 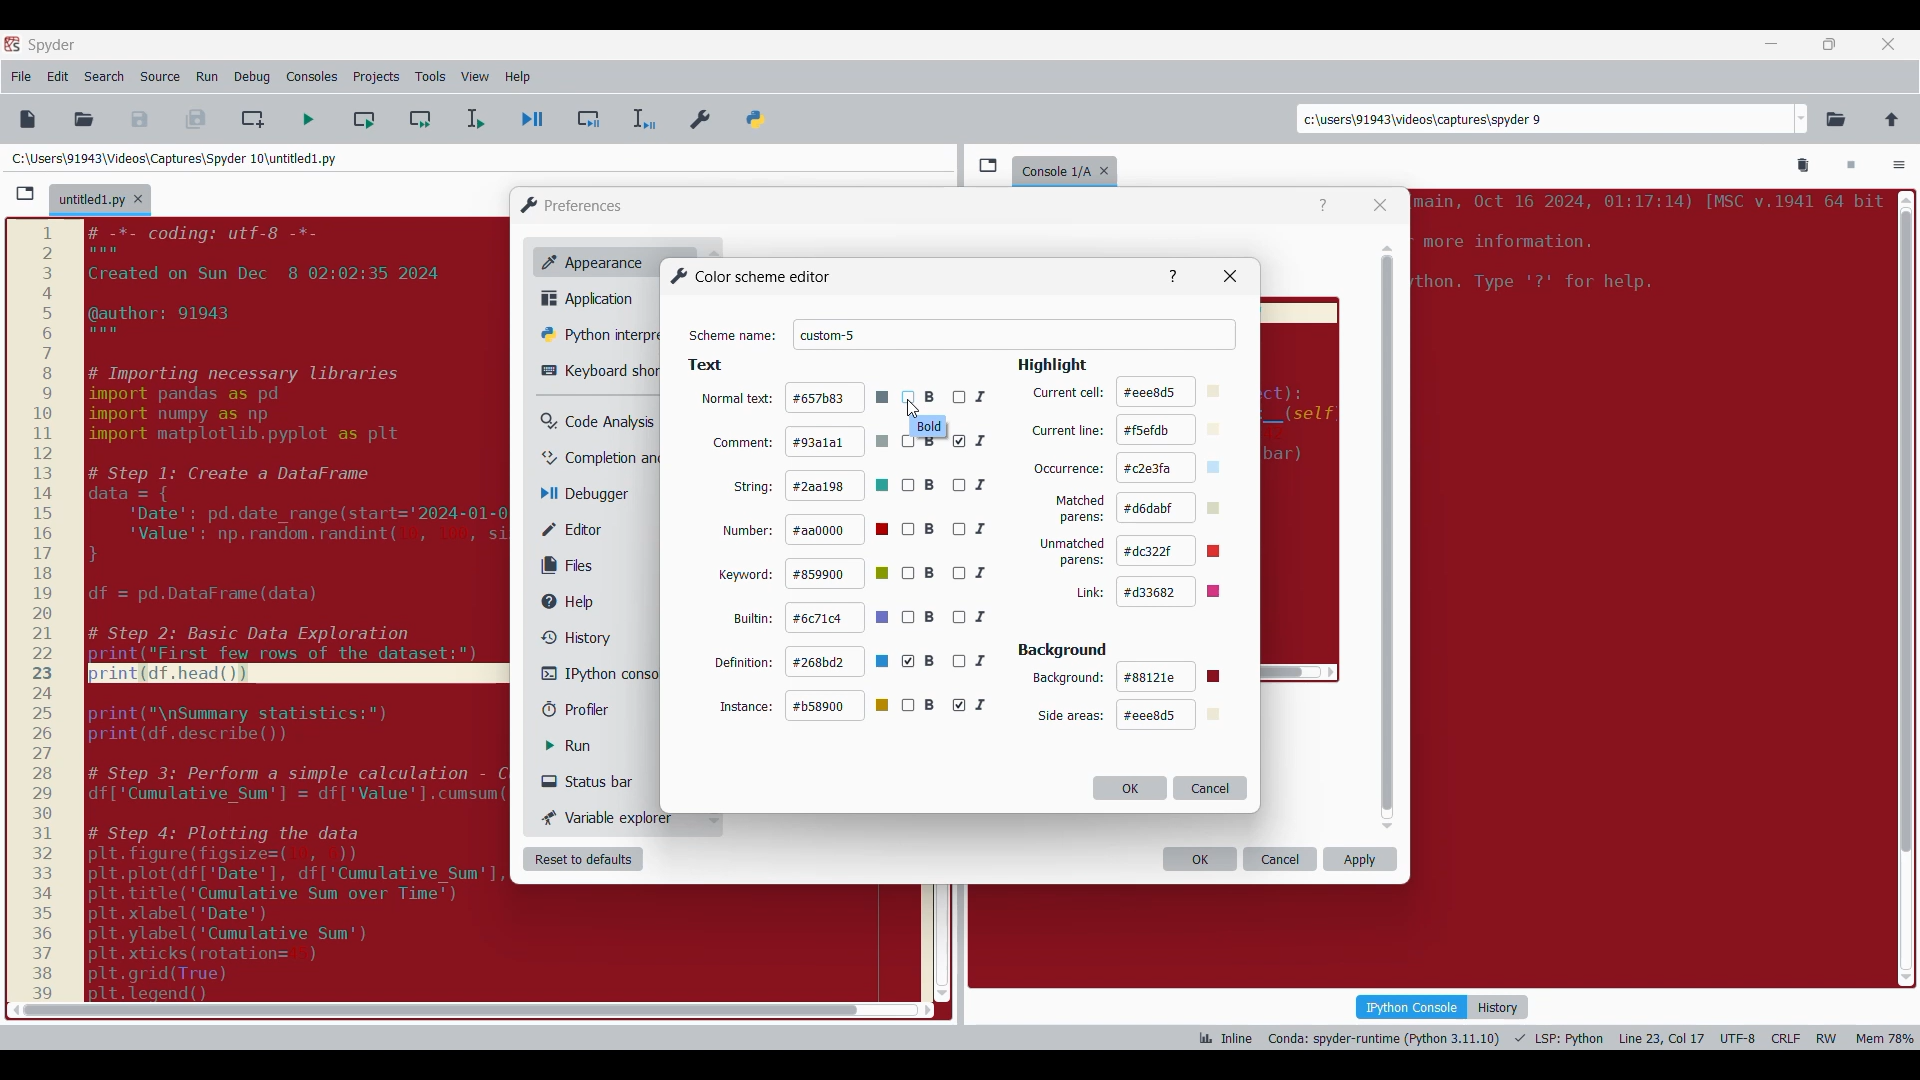 What do you see at coordinates (1804, 166) in the screenshot?
I see `Remove all variables from namespace` at bounding box center [1804, 166].